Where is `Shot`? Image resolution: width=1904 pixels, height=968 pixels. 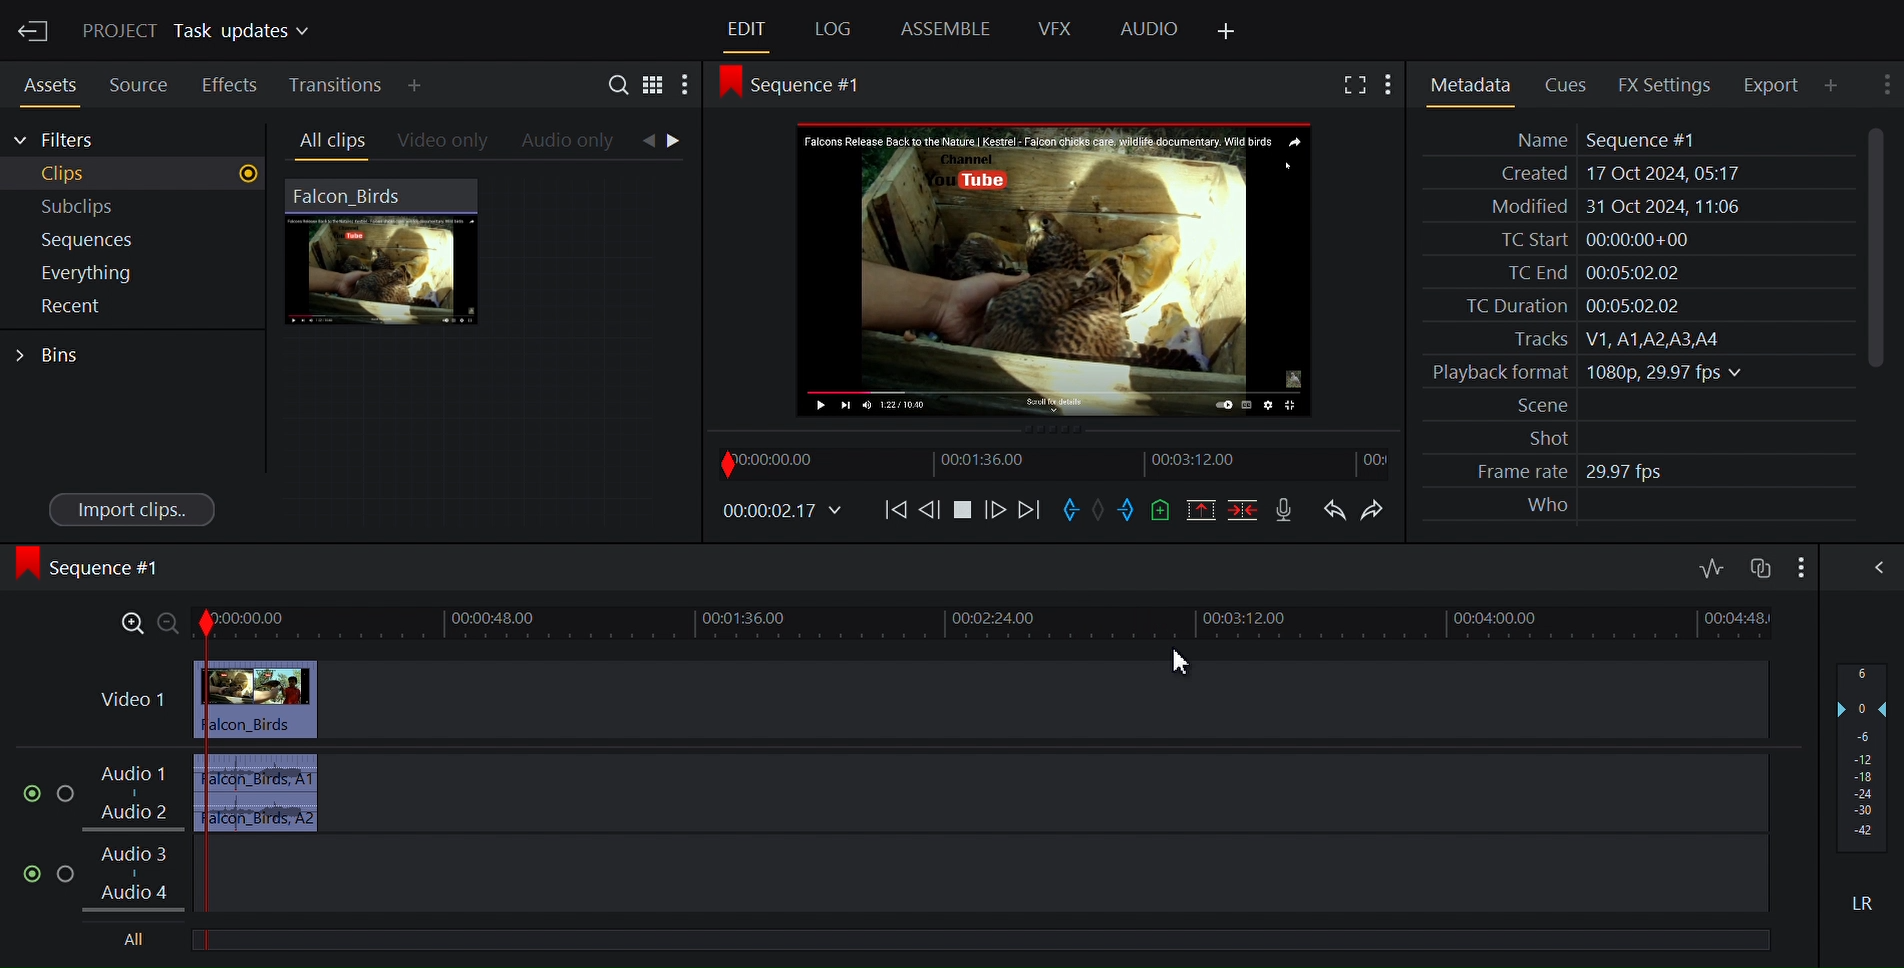
Shot is located at coordinates (1536, 438).